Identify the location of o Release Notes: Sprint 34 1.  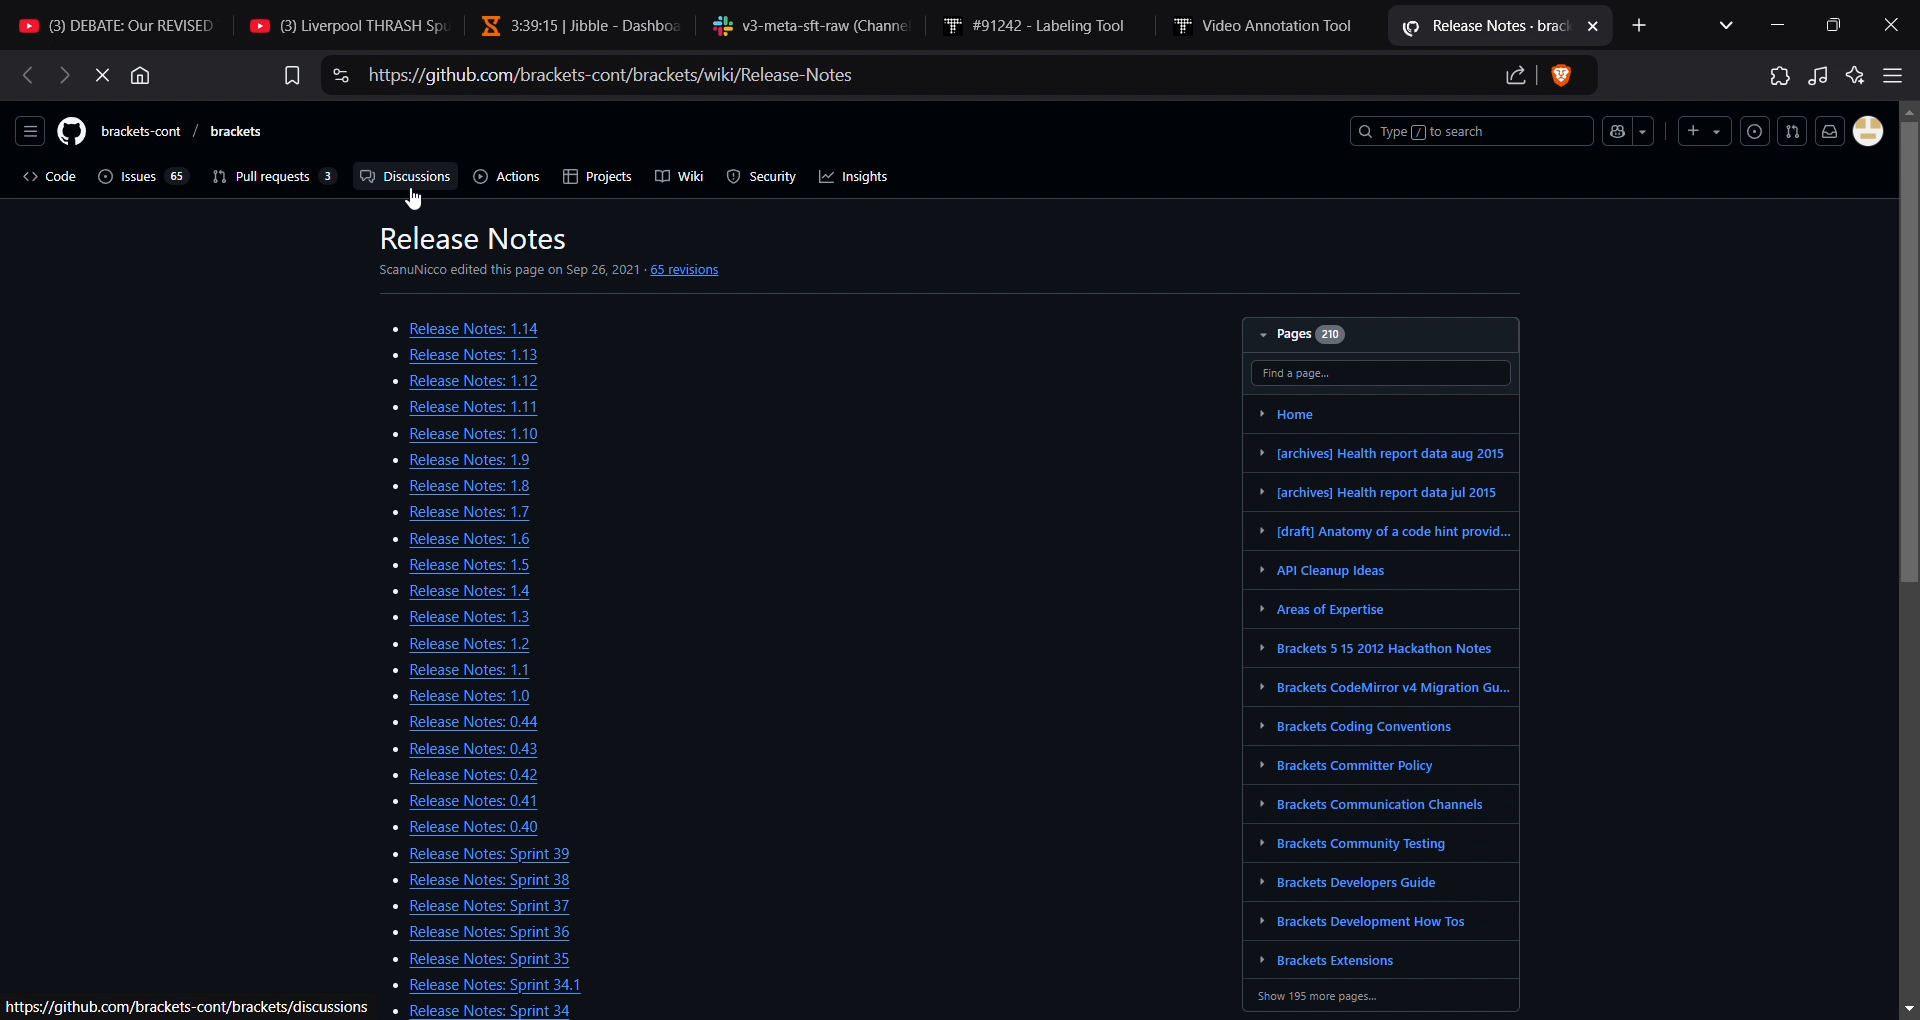
(476, 982).